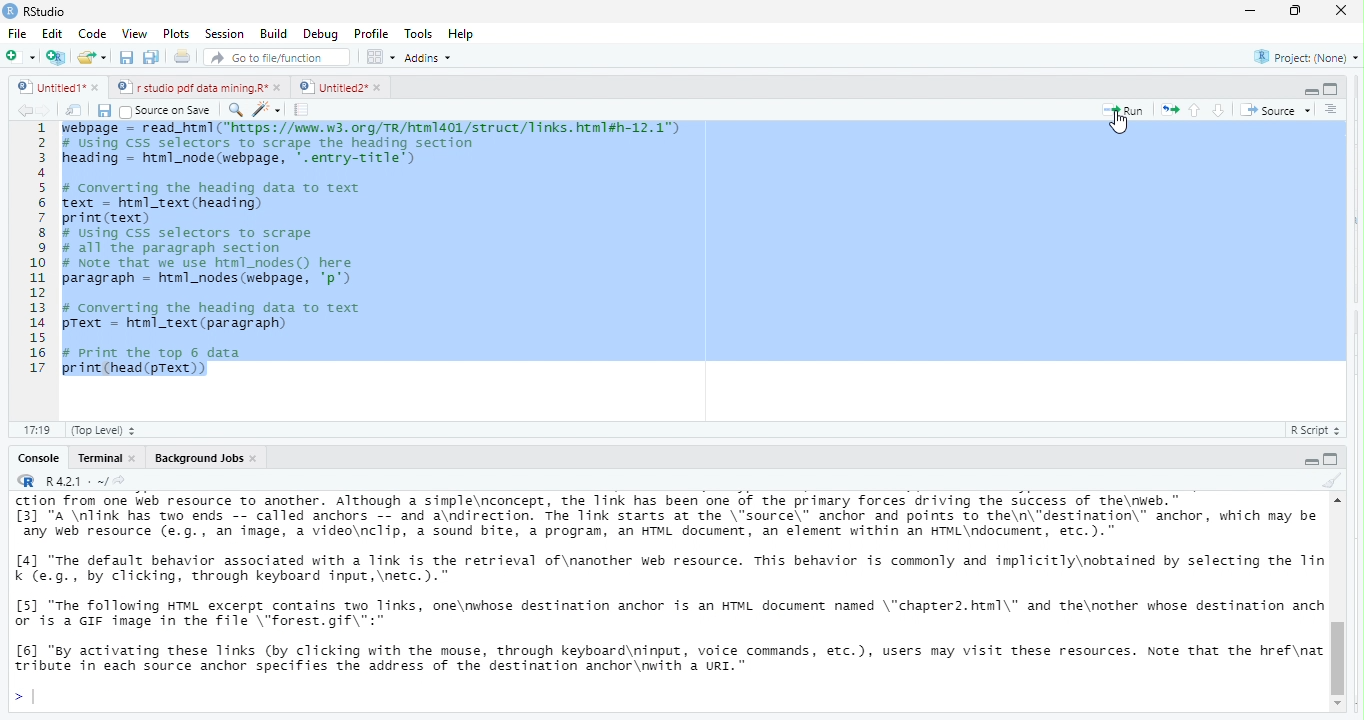 The height and width of the screenshot is (720, 1364). What do you see at coordinates (1220, 110) in the screenshot?
I see `go to next section/chunk` at bounding box center [1220, 110].